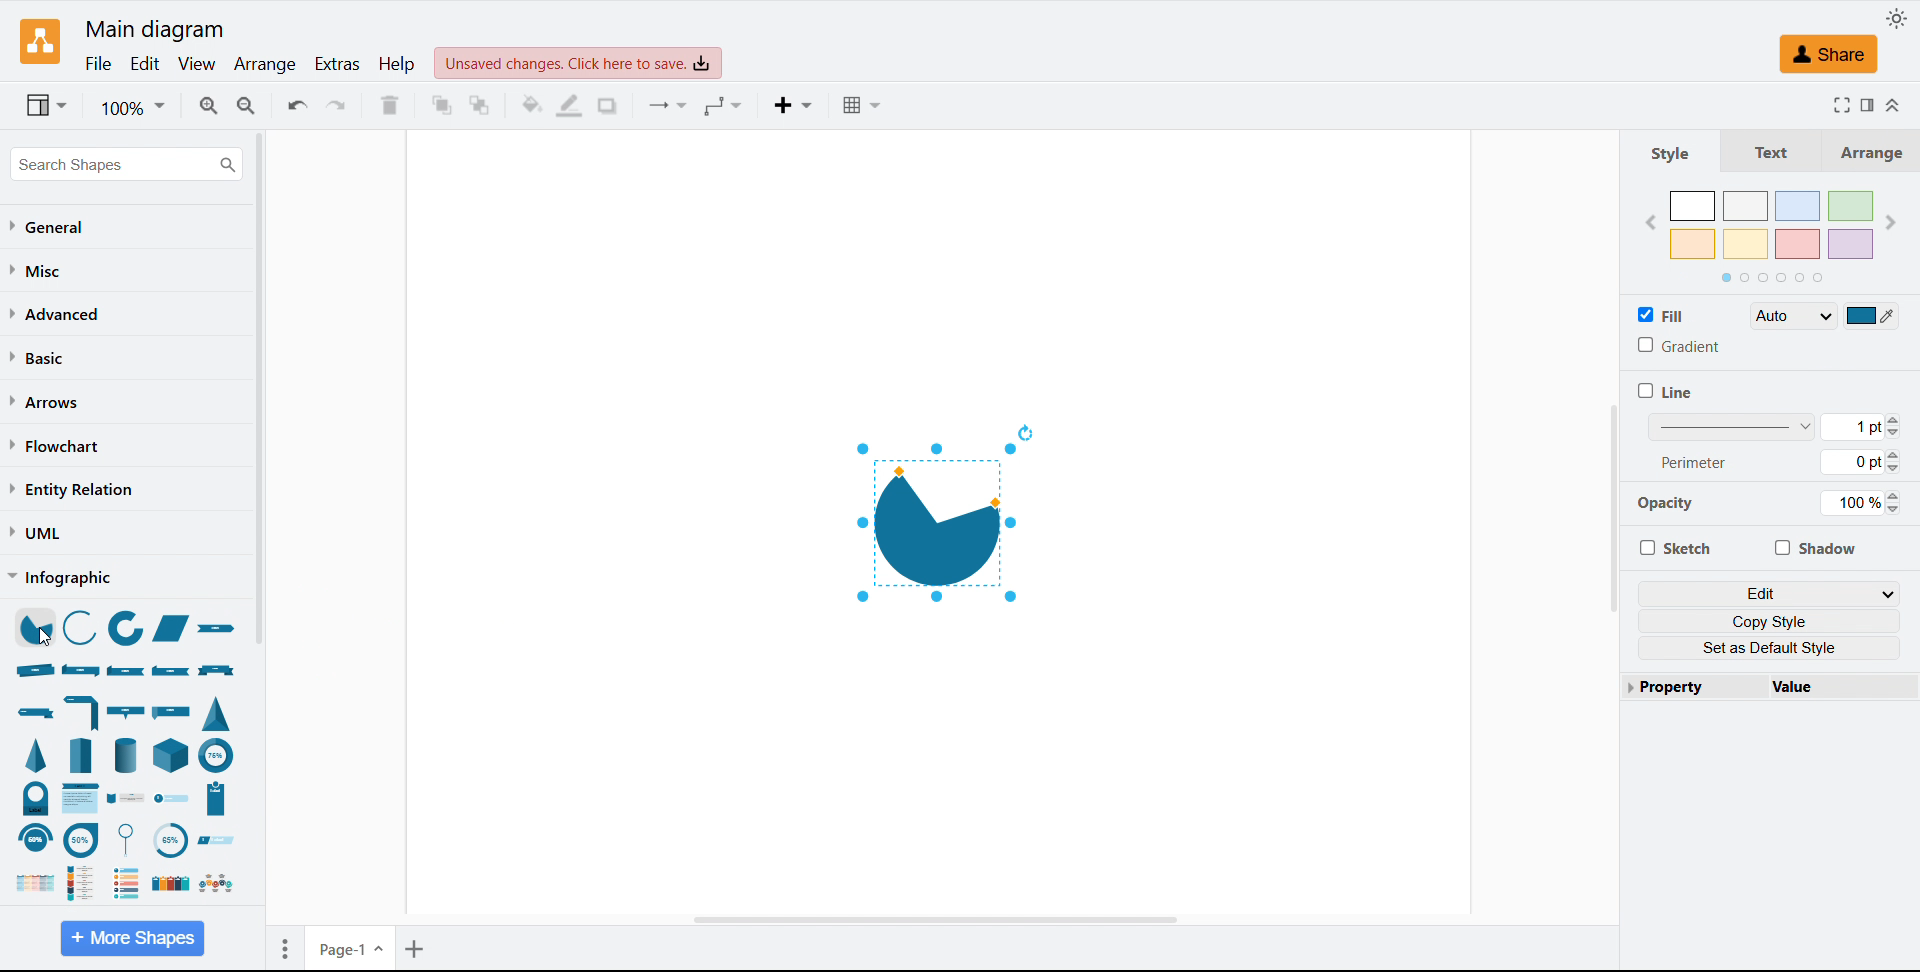 The image size is (1920, 972). Describe the element at coordinates (35, 841) in the screenshot. I see `bending arch` at that location.